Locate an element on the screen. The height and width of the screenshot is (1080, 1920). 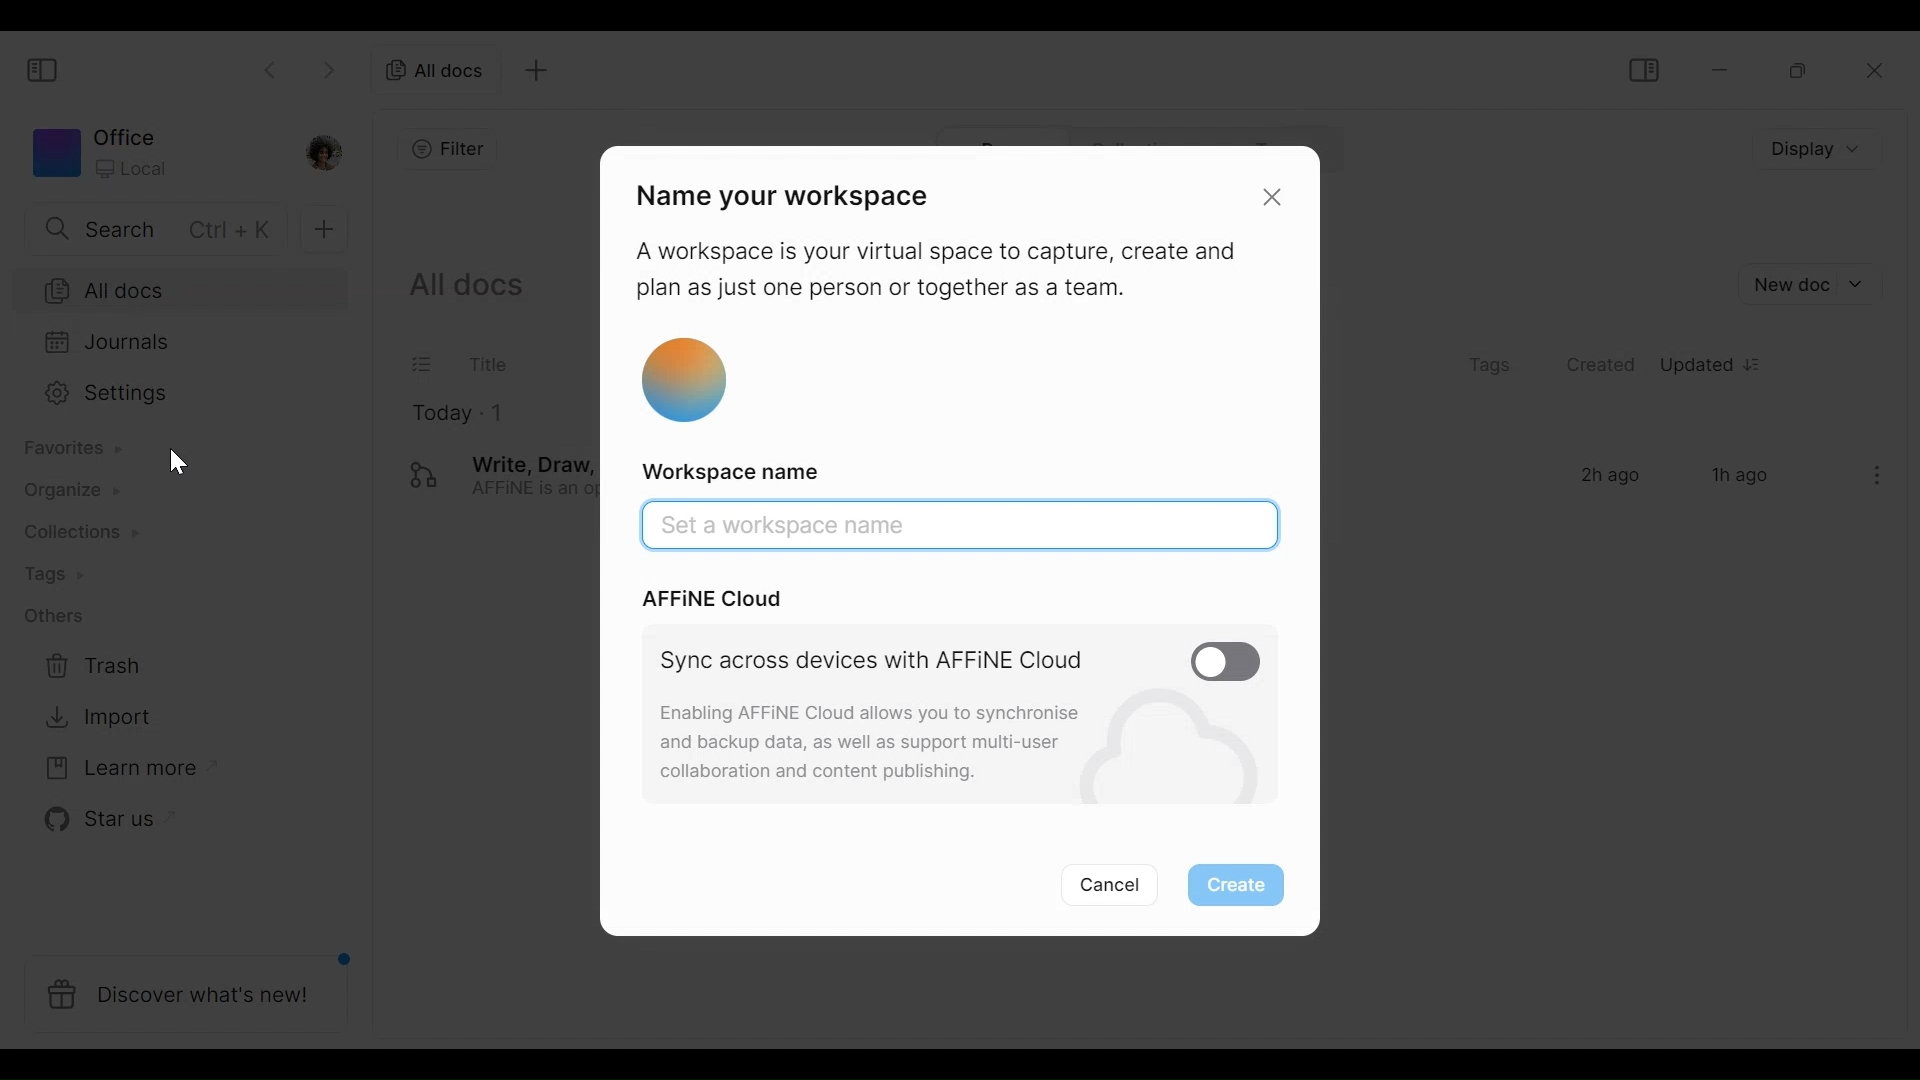
Settings is located at coordinates (171, 394).